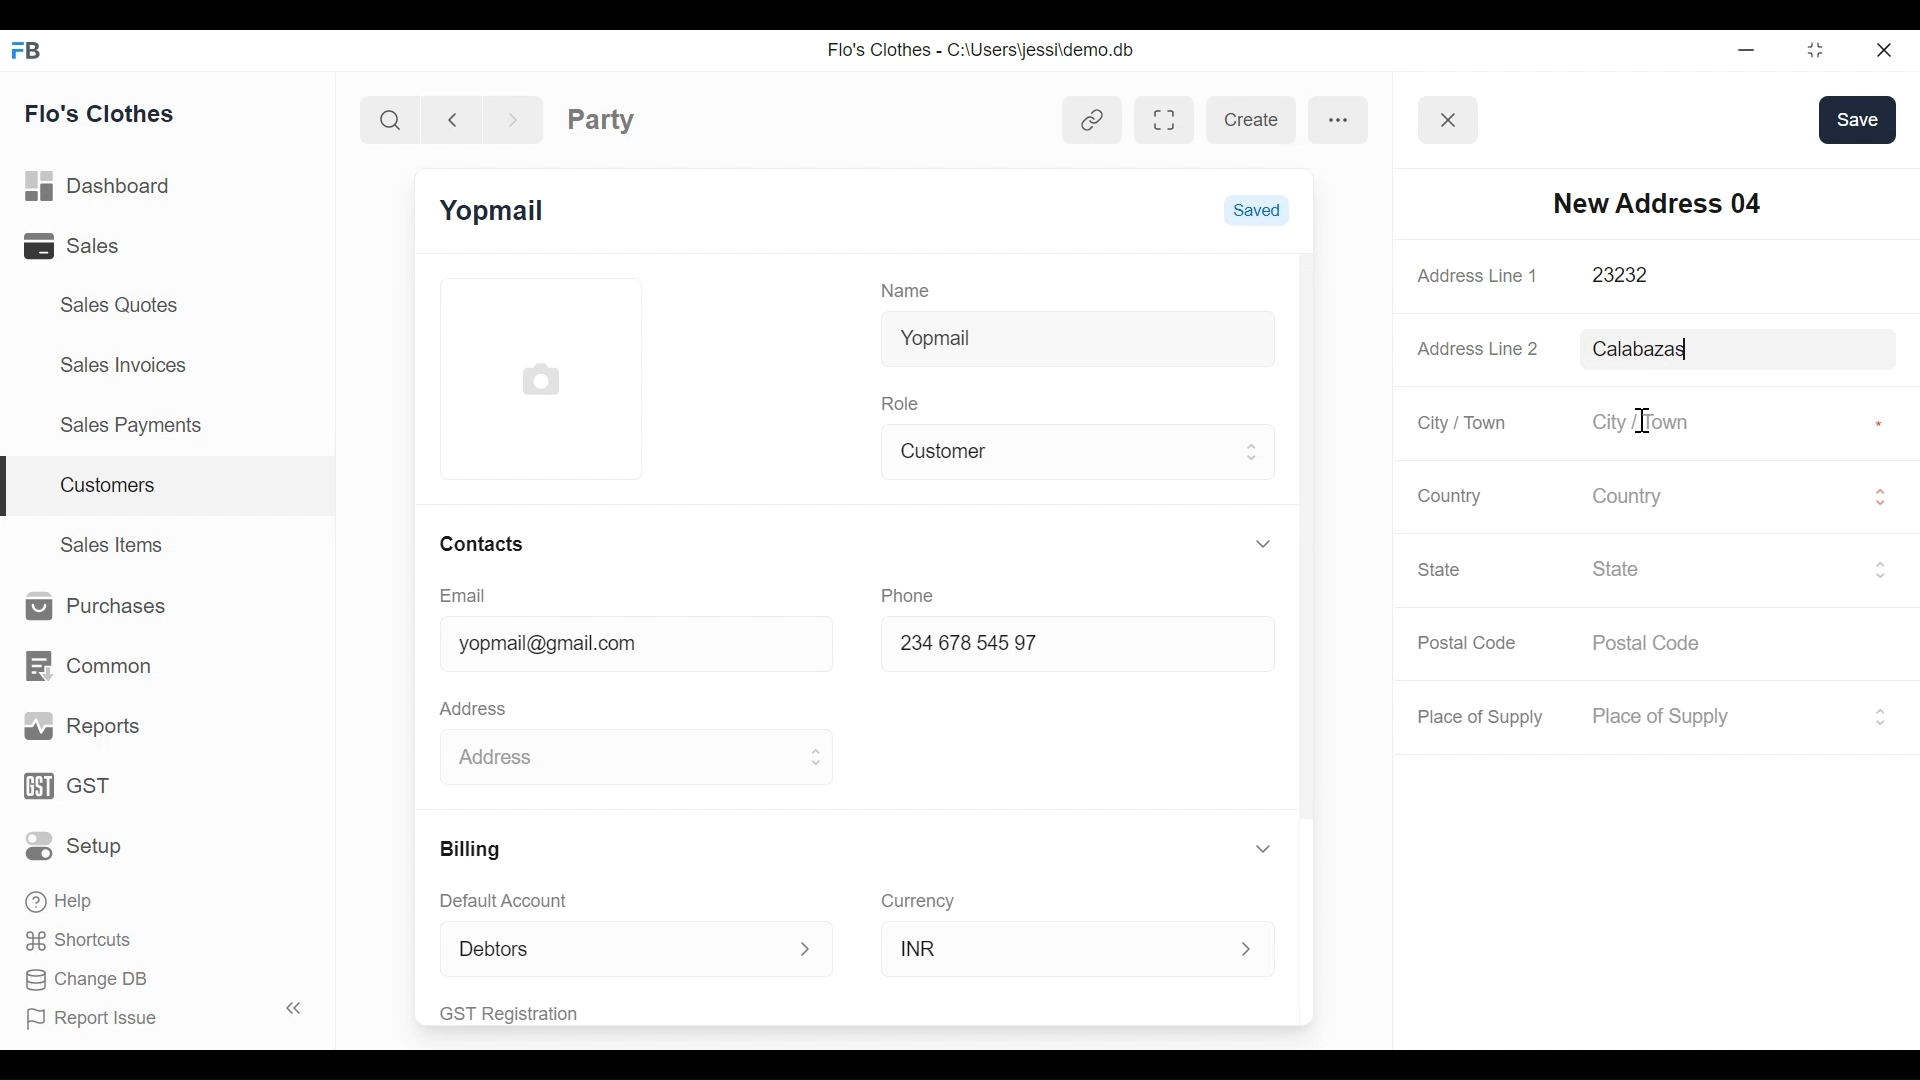 This screenshot has width=1920, height=1080. What do you see at coordinates (1339, 118) in the screenshot?
I see `more` at bounding box center [1339, 118].